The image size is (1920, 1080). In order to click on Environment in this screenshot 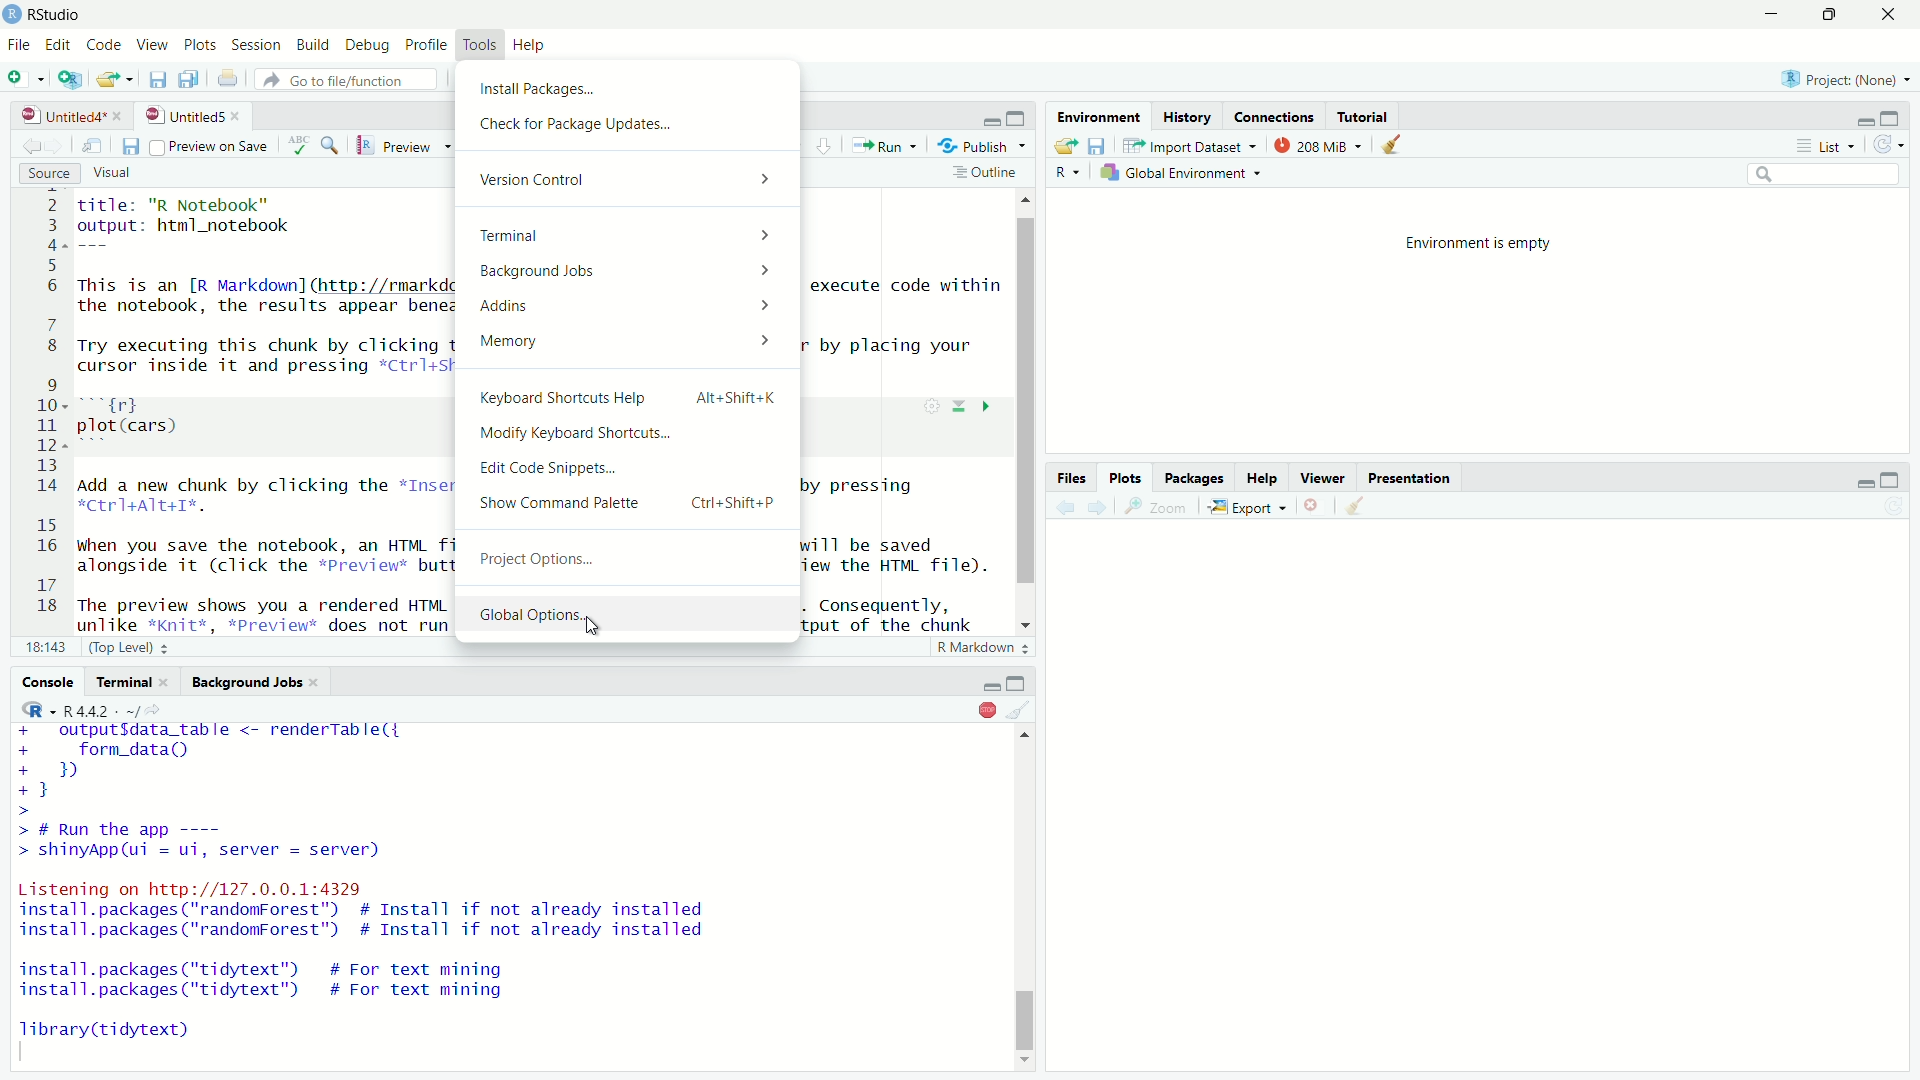, I will do `click(1096, 116)`.